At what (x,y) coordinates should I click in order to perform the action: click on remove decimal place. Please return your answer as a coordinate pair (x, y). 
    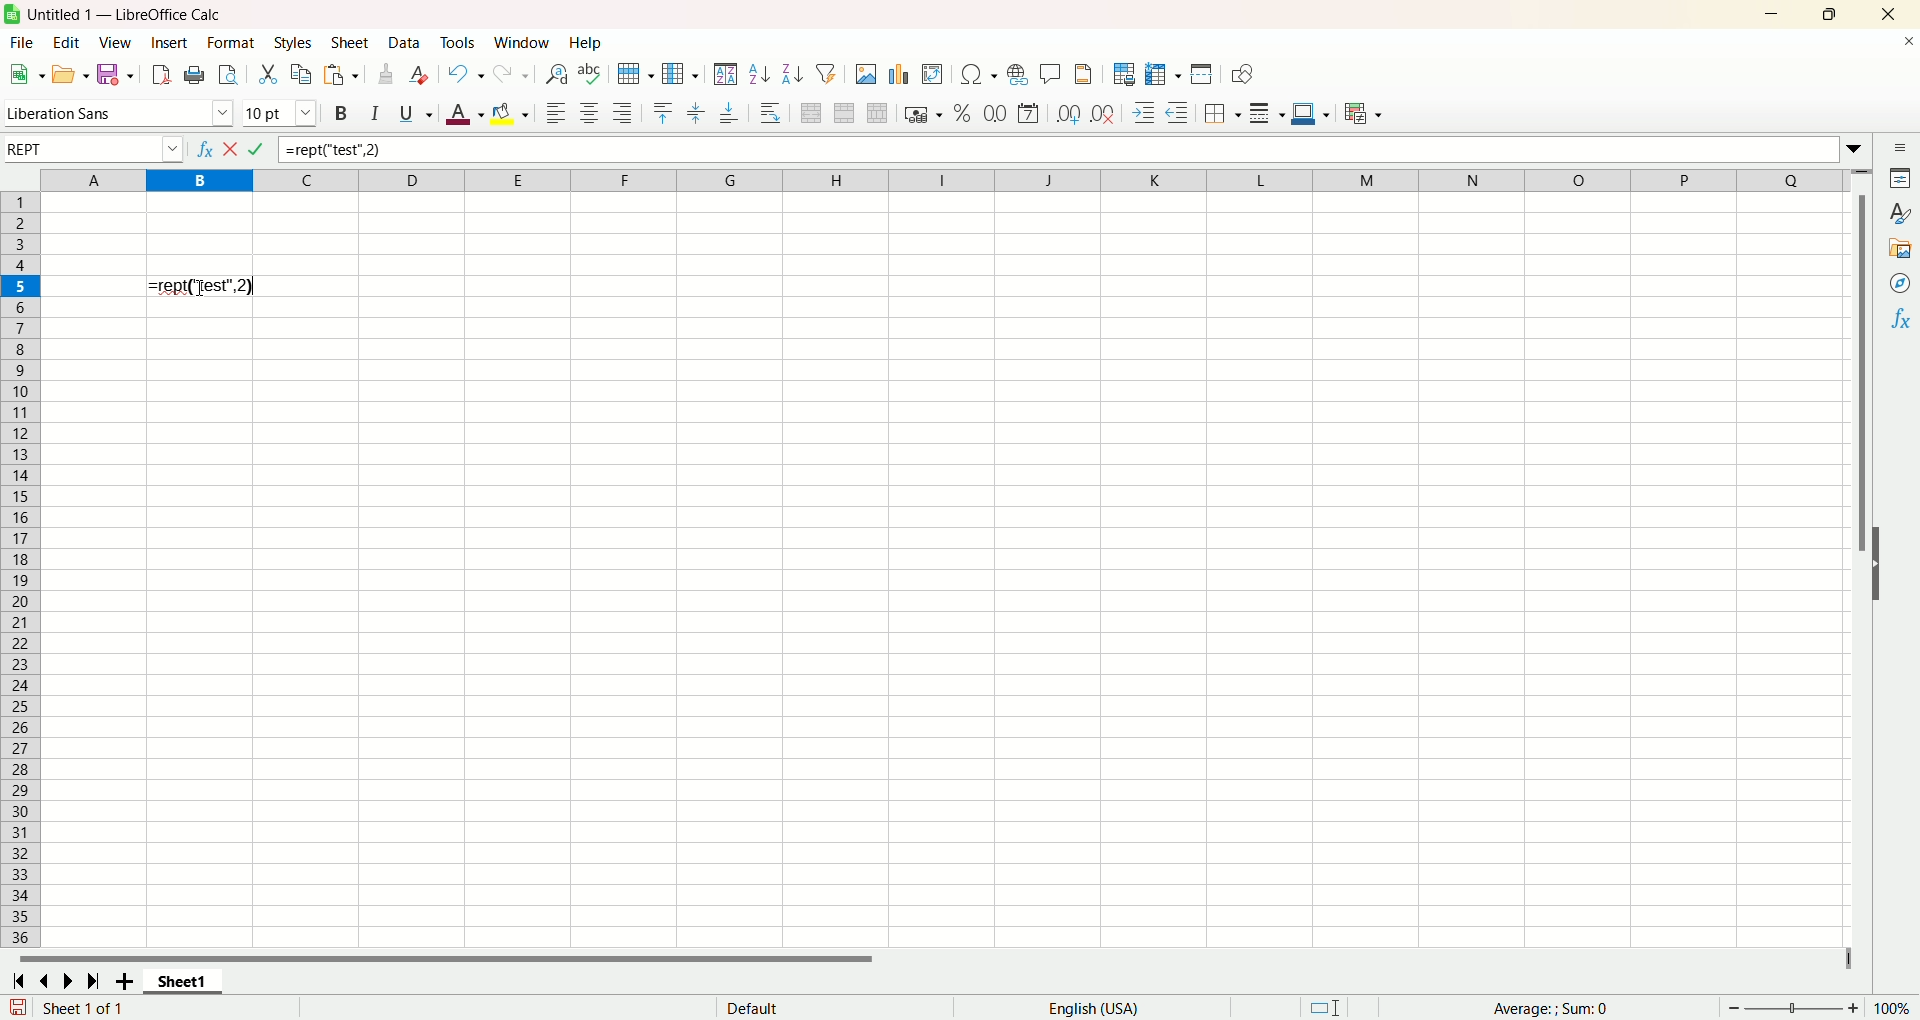
    Looking at the image, I should click on (1103, 114).